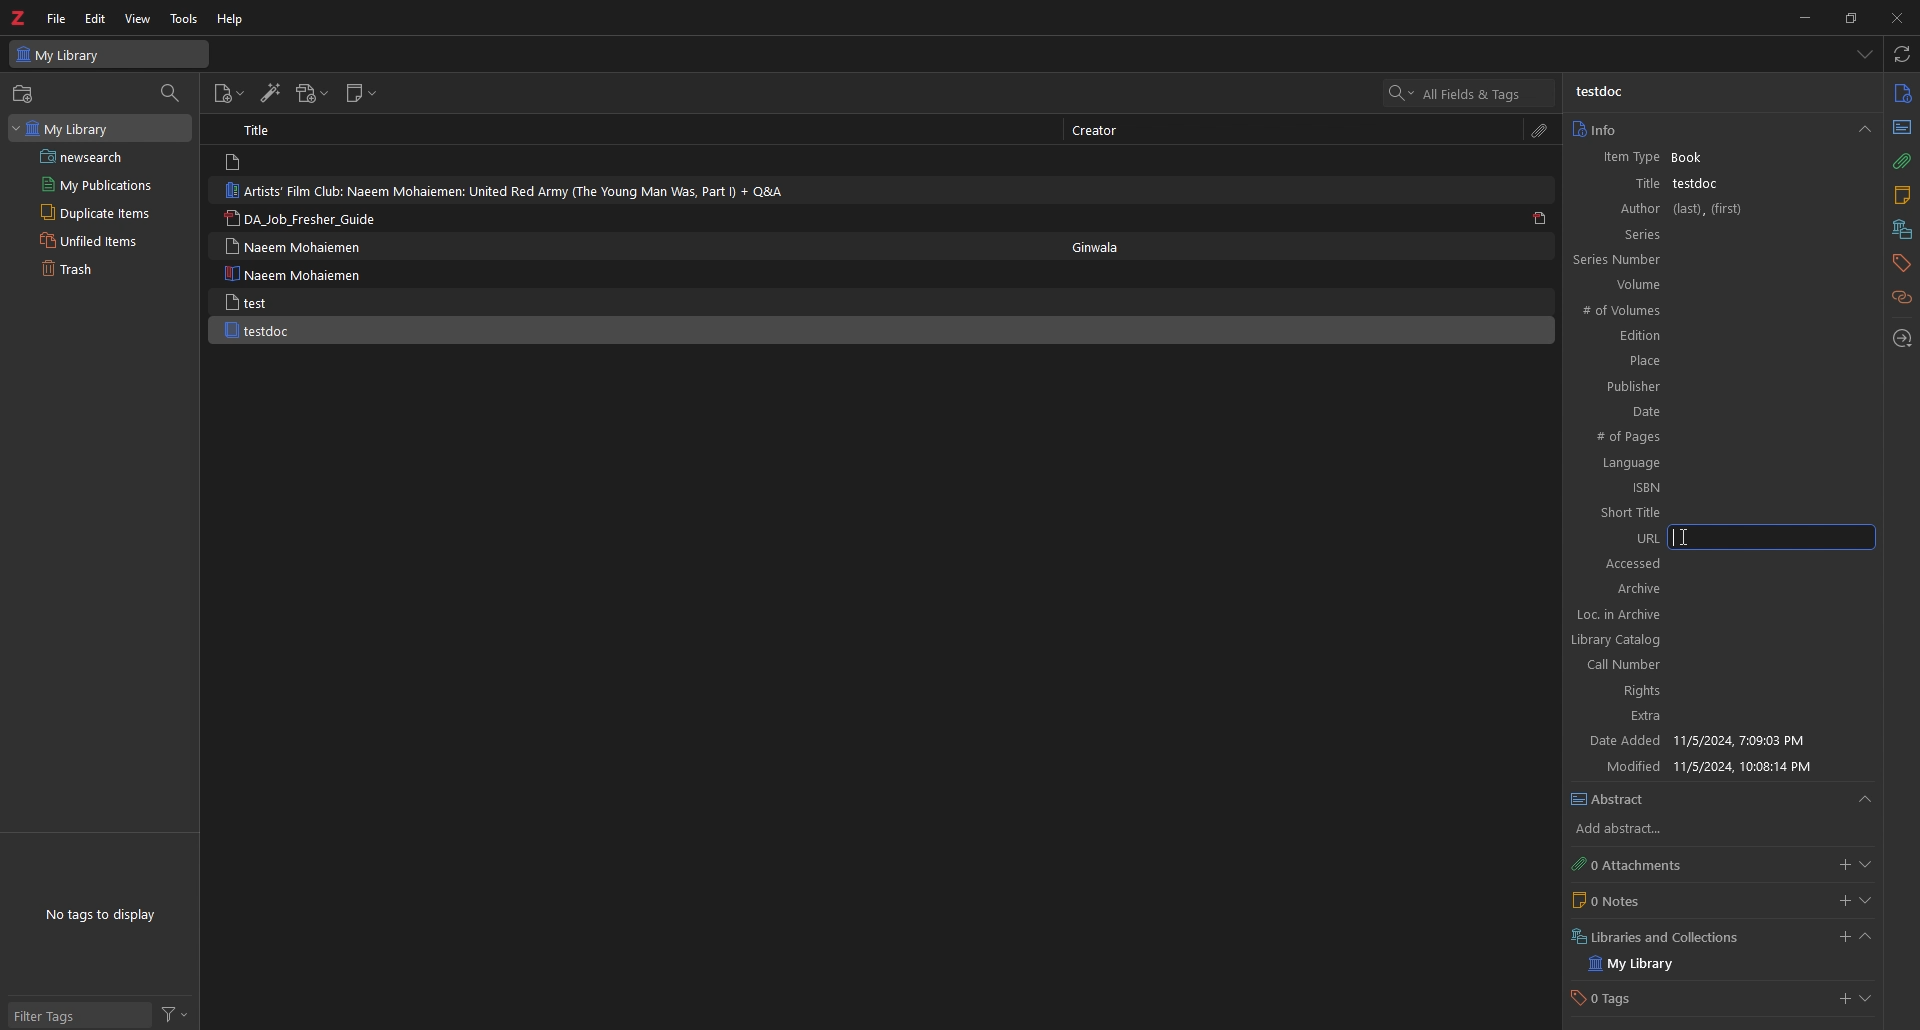  Describe the element at coordinates (304, 220) in the screenshot. I see `DA_lob_Fresher_Guide` at that location.